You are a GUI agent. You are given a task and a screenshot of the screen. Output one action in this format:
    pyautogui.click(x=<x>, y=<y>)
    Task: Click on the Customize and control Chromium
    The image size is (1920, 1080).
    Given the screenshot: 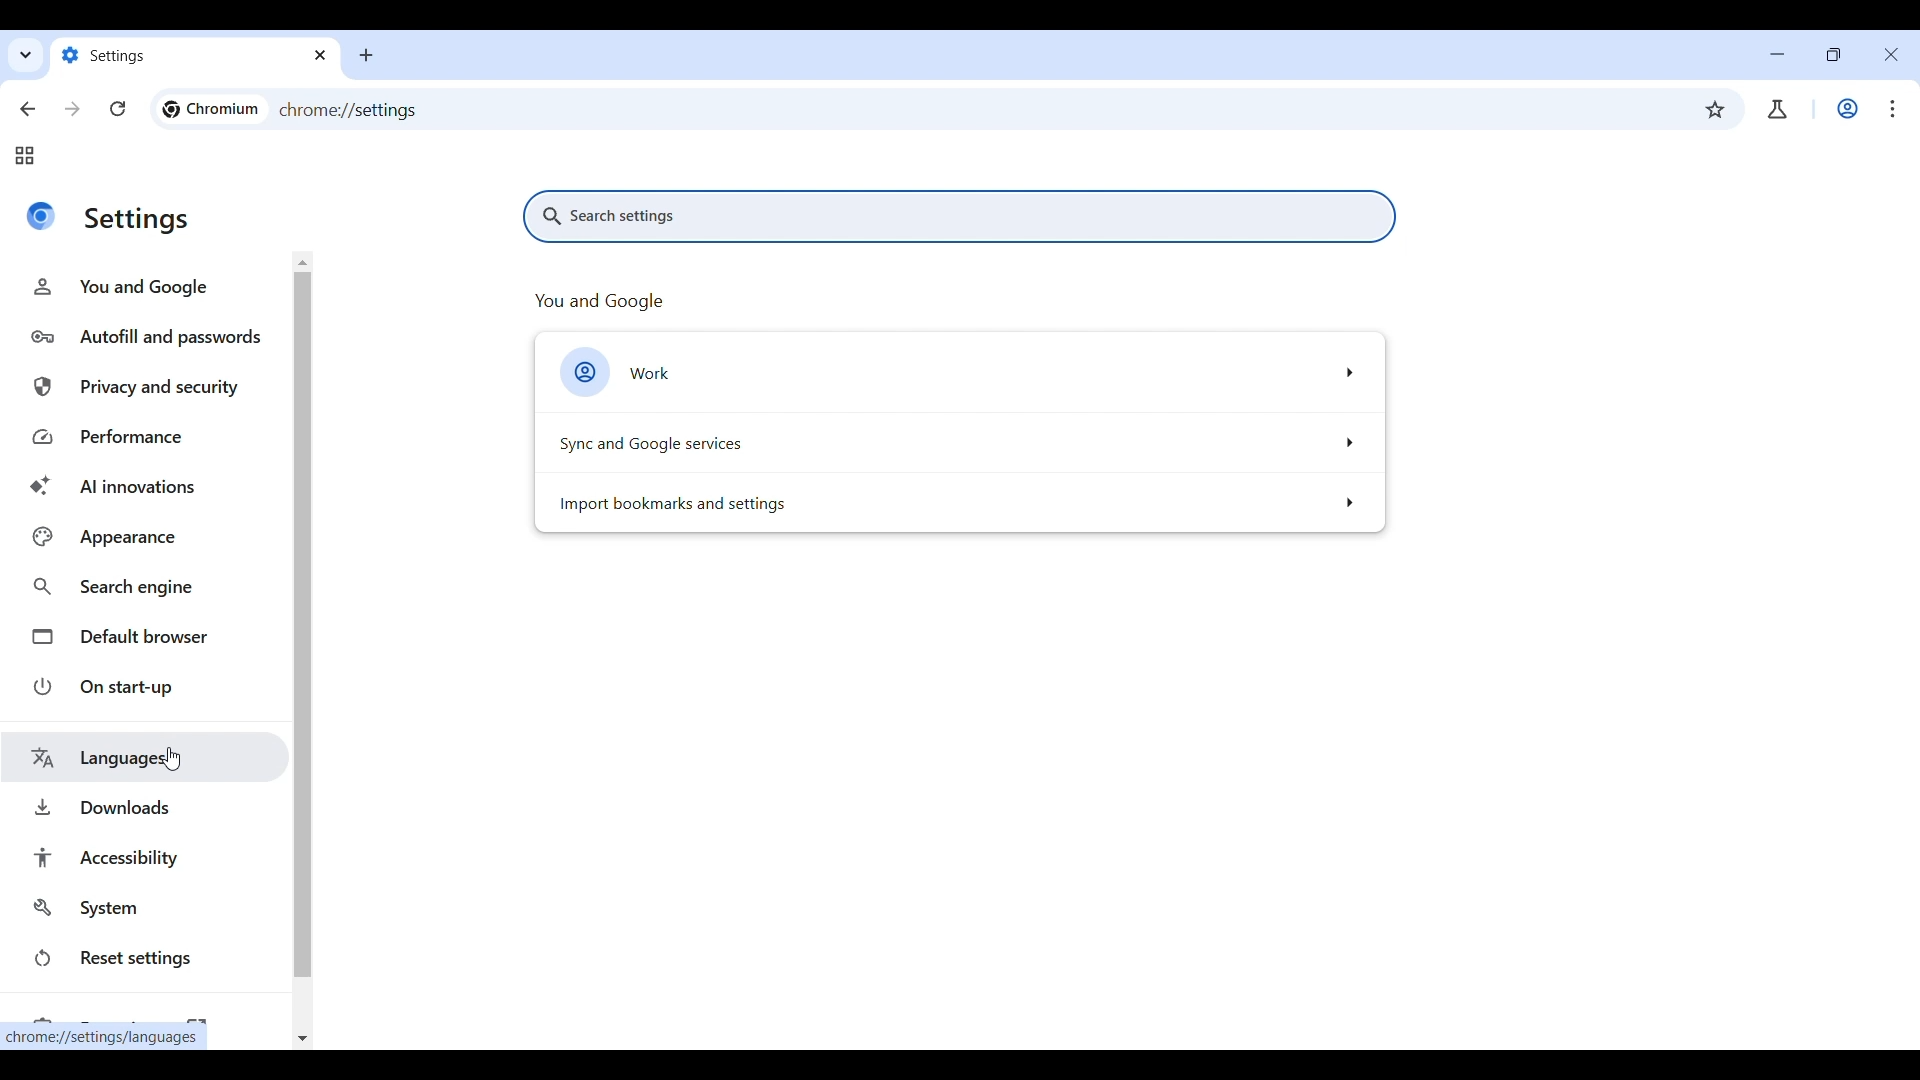 What is the action you would take?
    pyautogui.click(x=1889, y=108)
    